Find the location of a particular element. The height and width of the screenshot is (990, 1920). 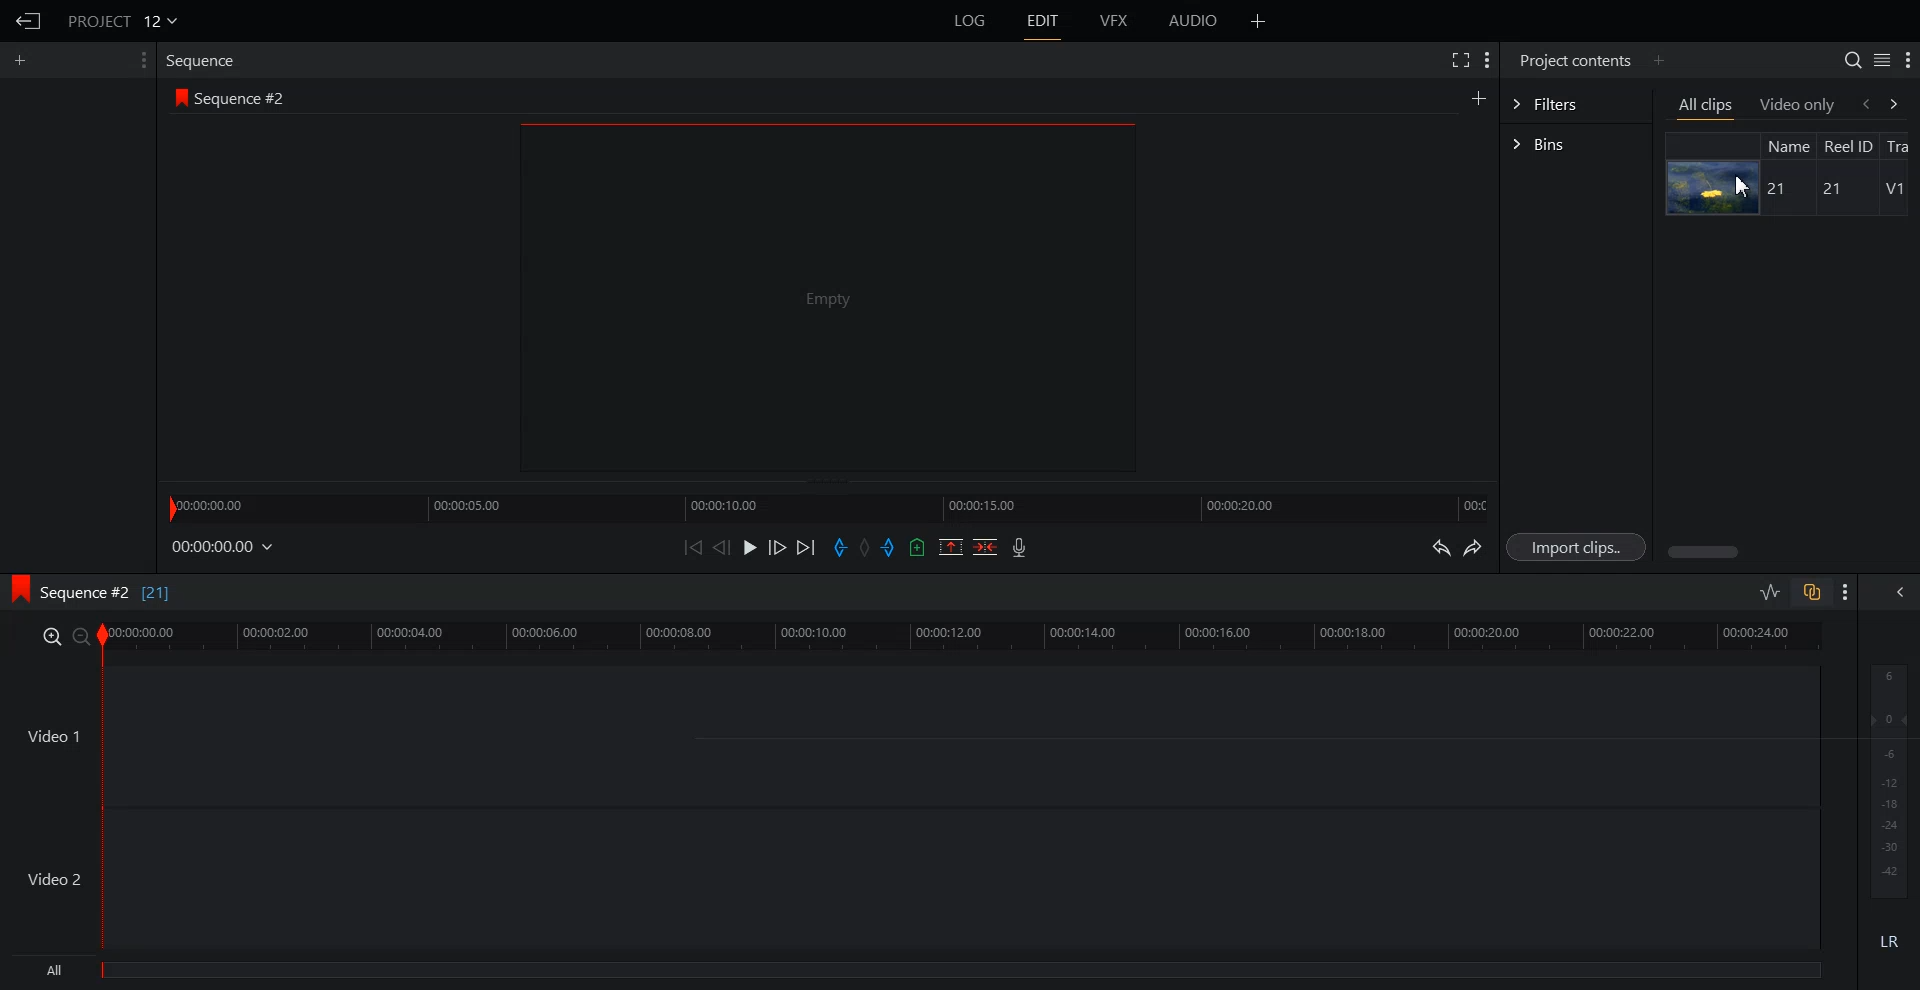

Delete is located at coordinates (985, 546).